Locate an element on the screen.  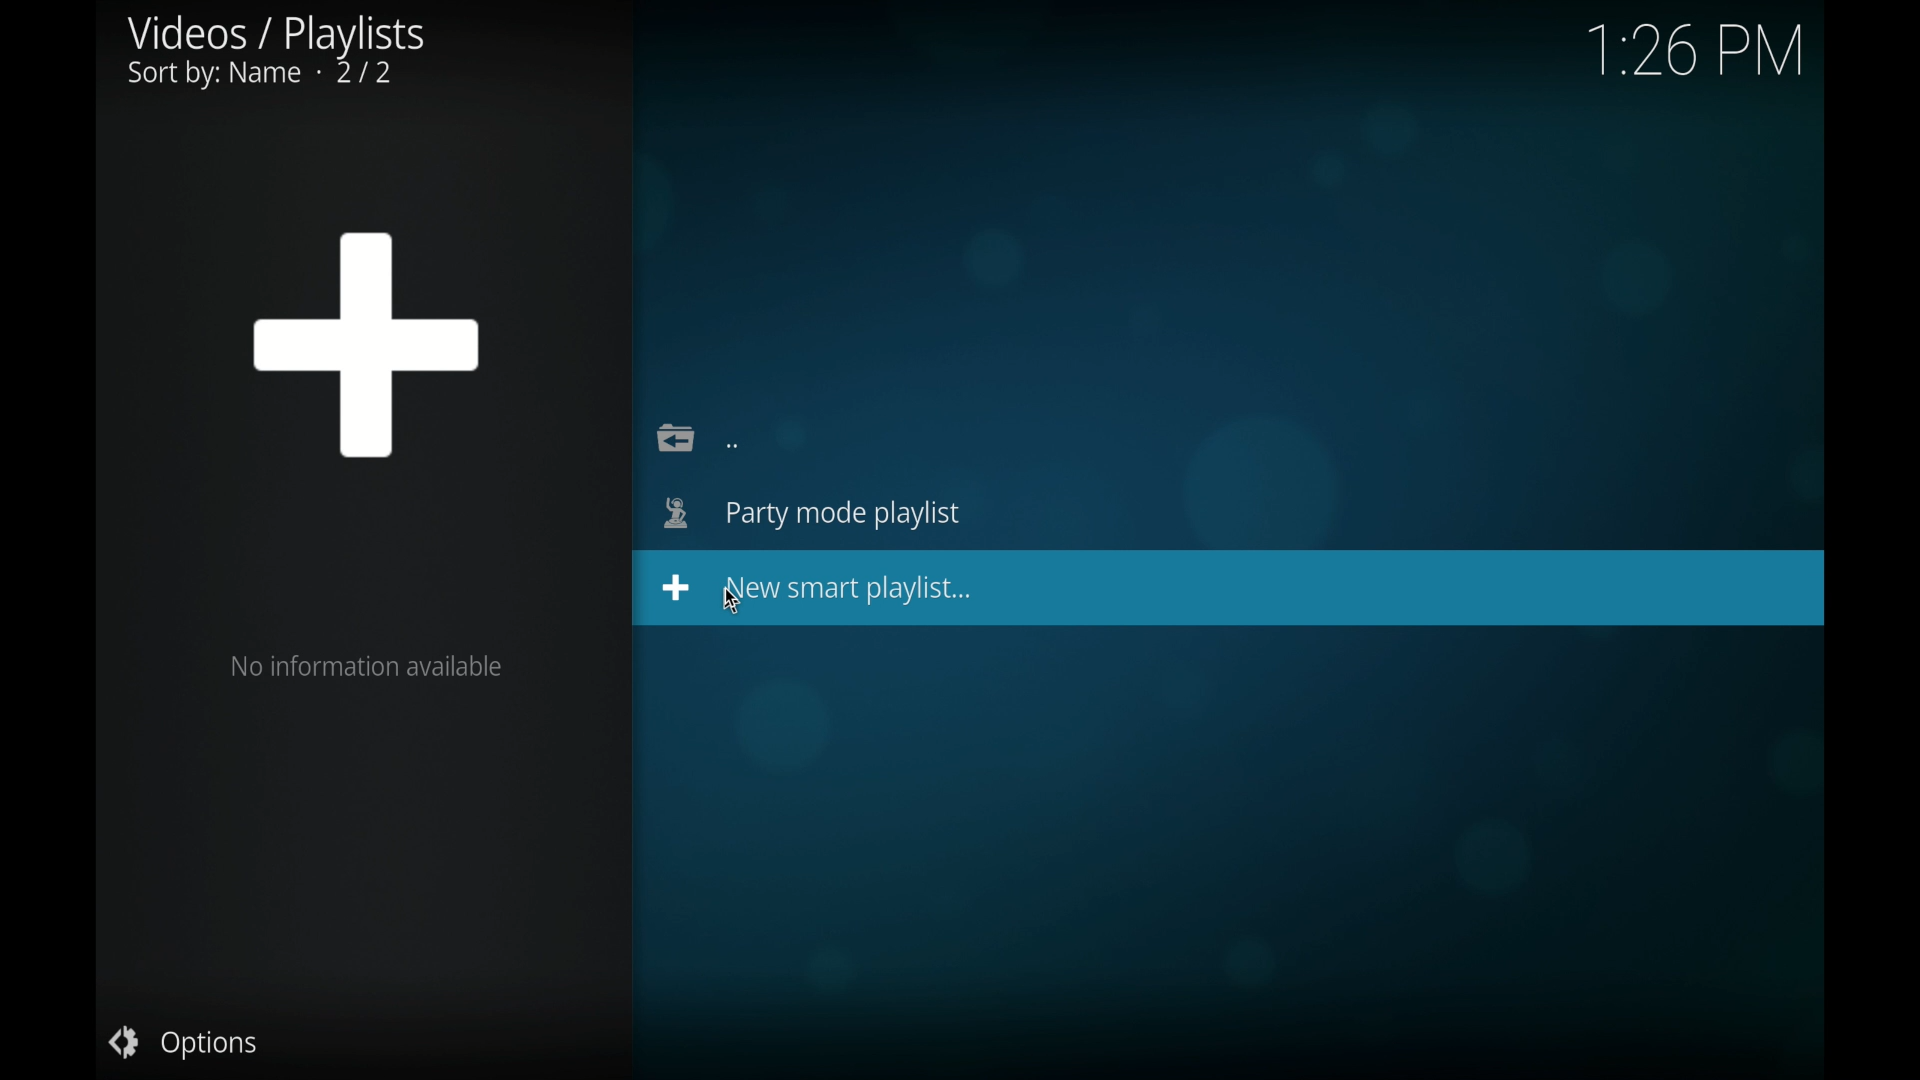
no information available is located at coordinates (367, 667).